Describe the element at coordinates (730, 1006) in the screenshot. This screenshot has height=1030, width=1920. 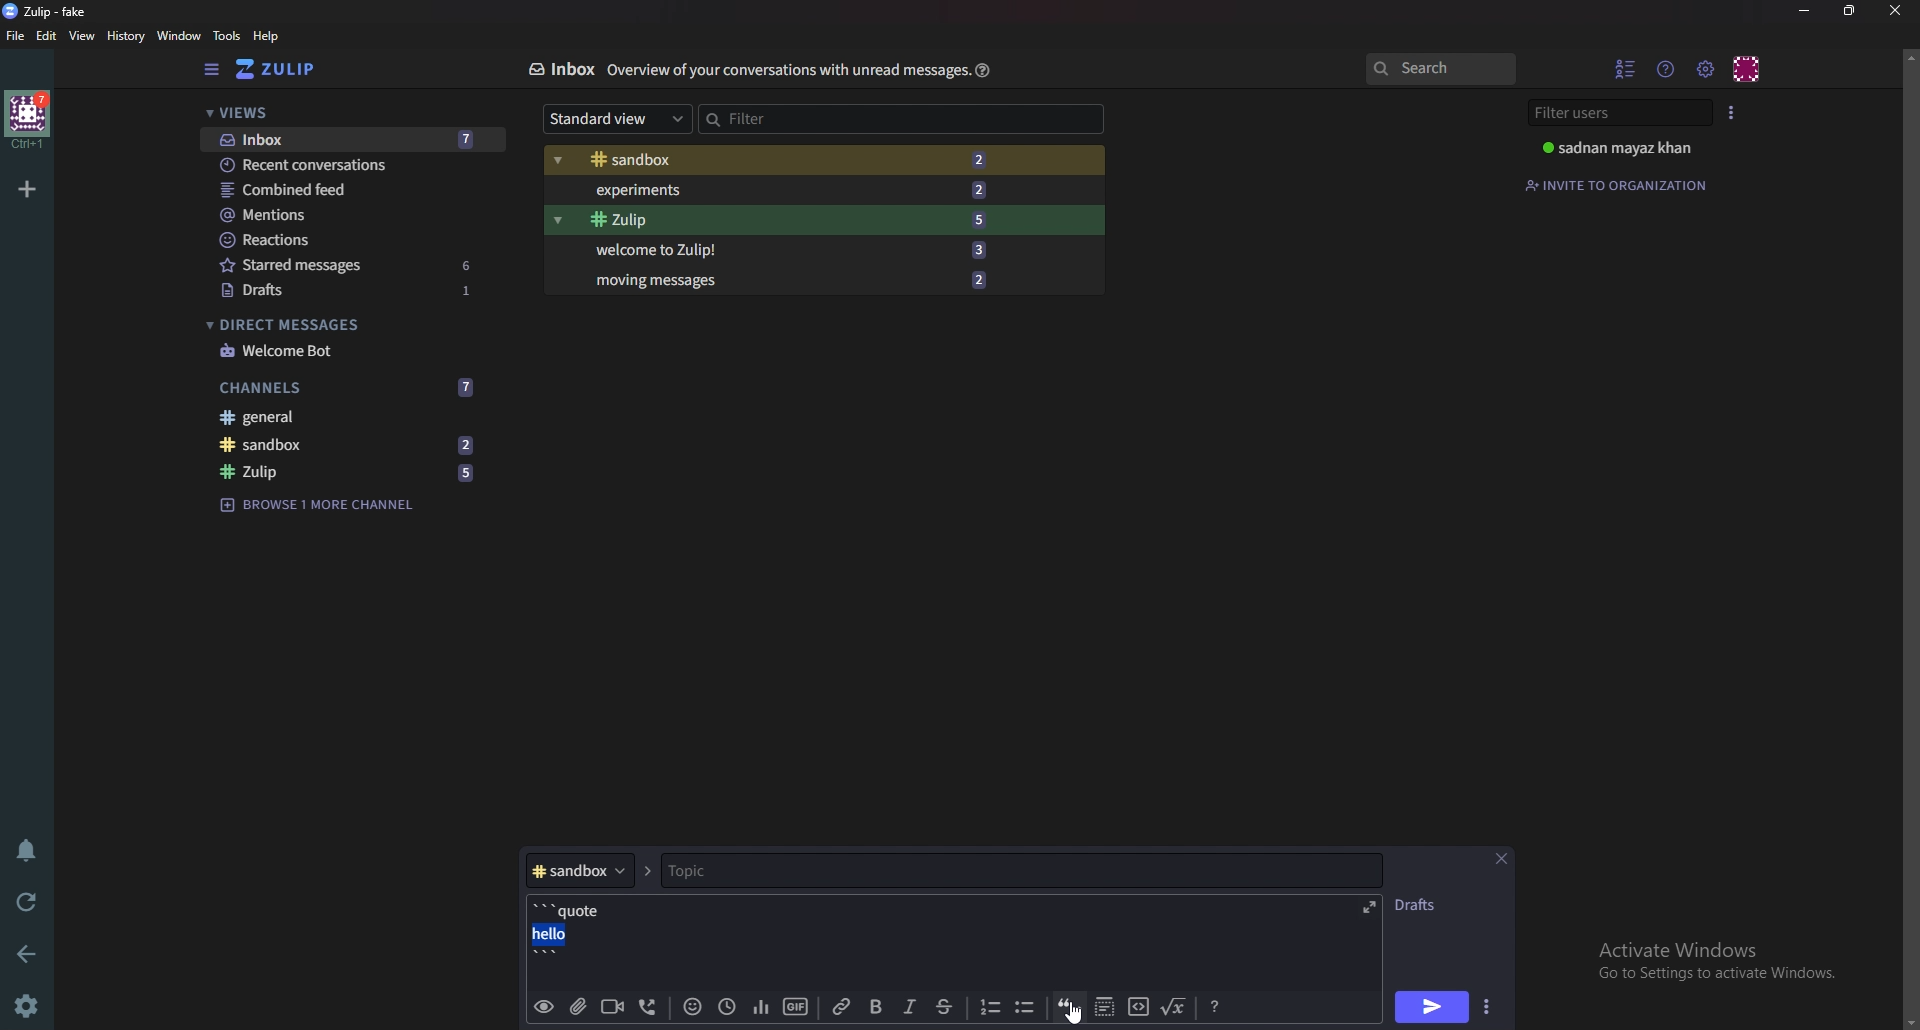
I see `Global time` at that location.